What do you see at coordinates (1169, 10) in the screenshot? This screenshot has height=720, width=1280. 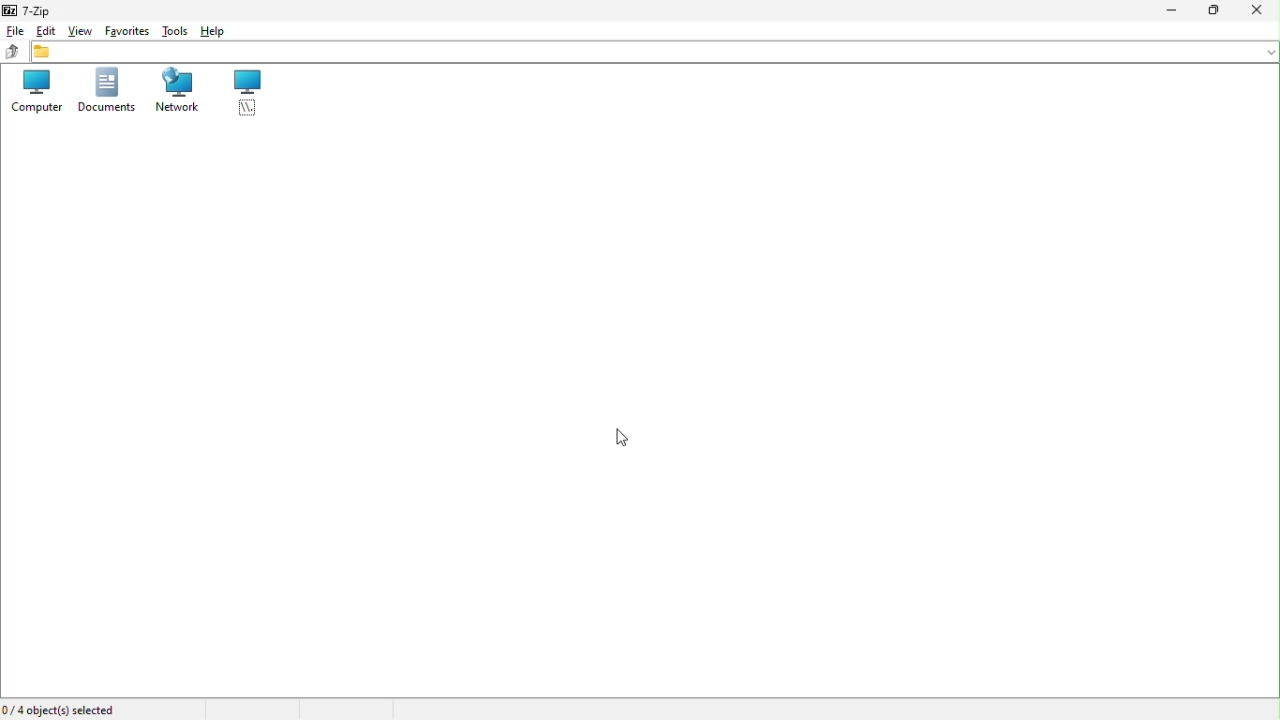 I see `Minimise` at bounding box center [1169, 10].